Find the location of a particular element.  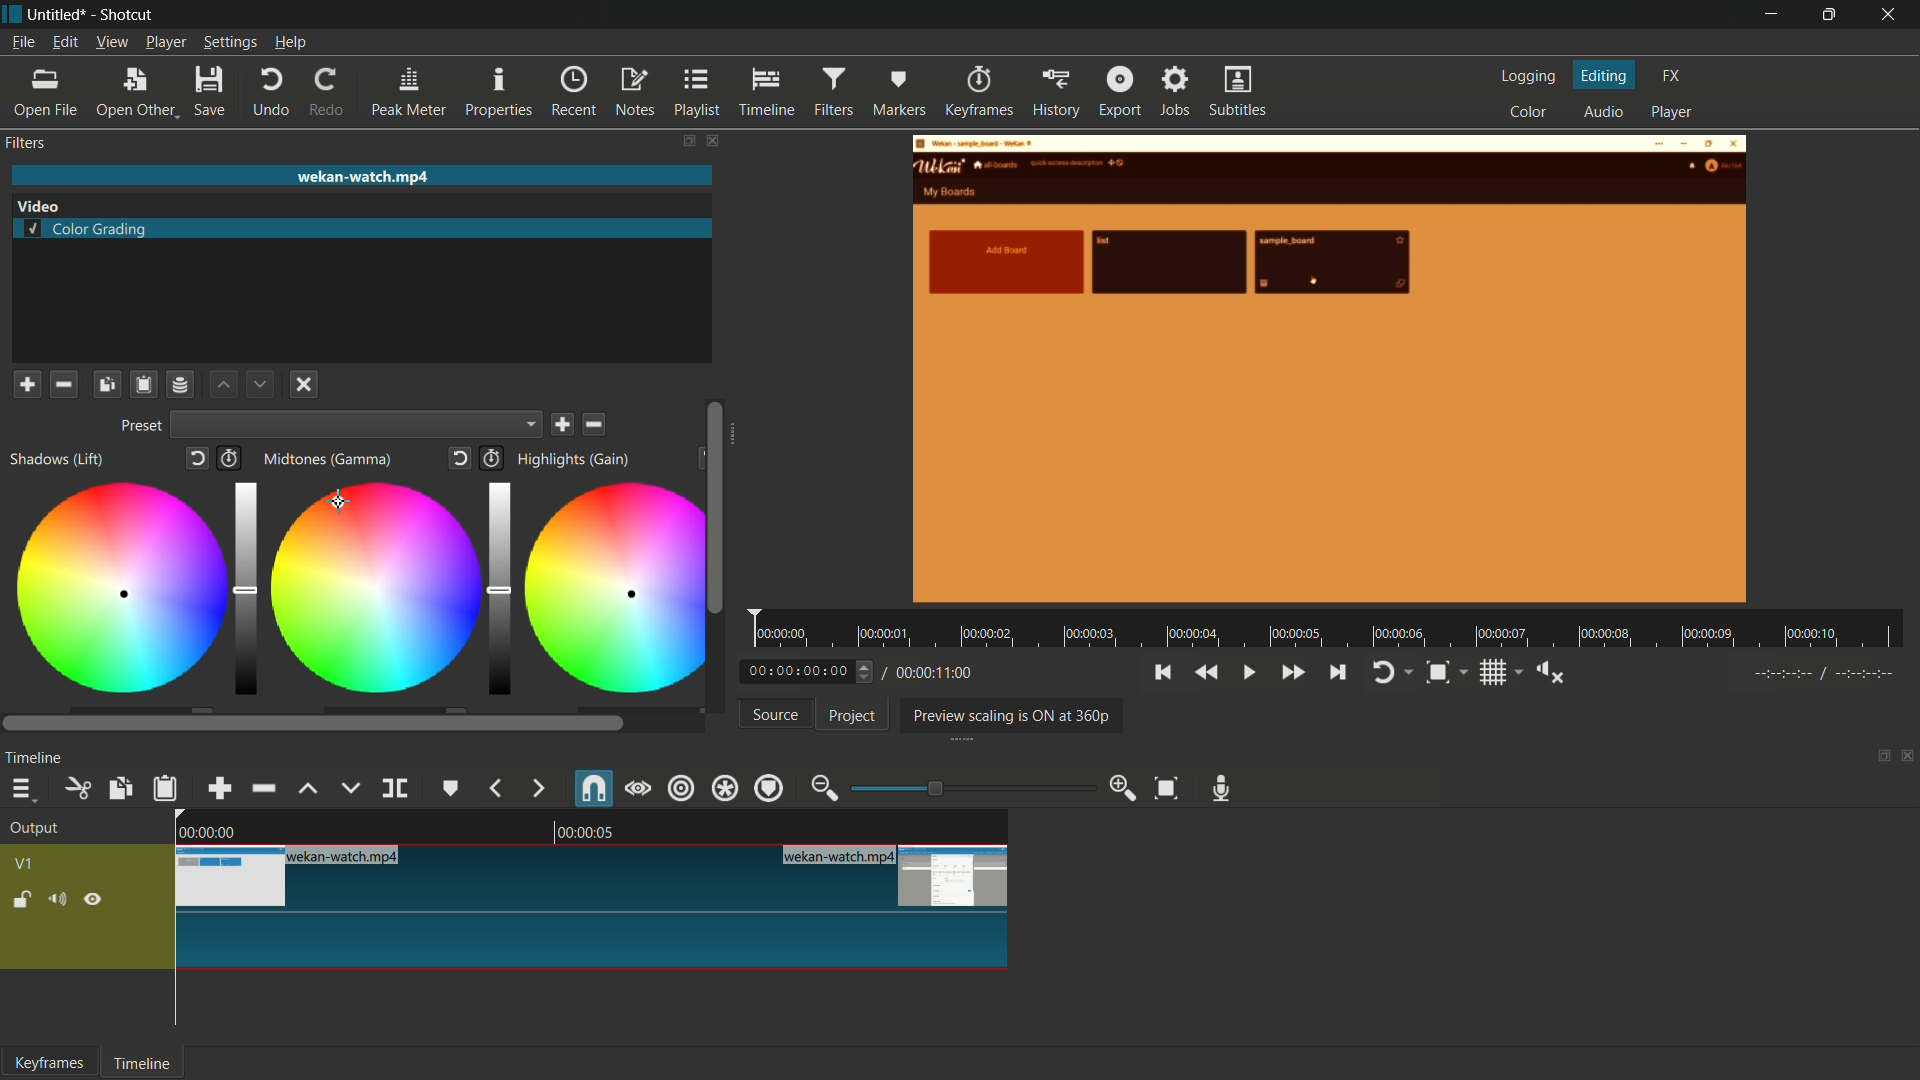

create or edit marker is located at coordinates (448, 788).